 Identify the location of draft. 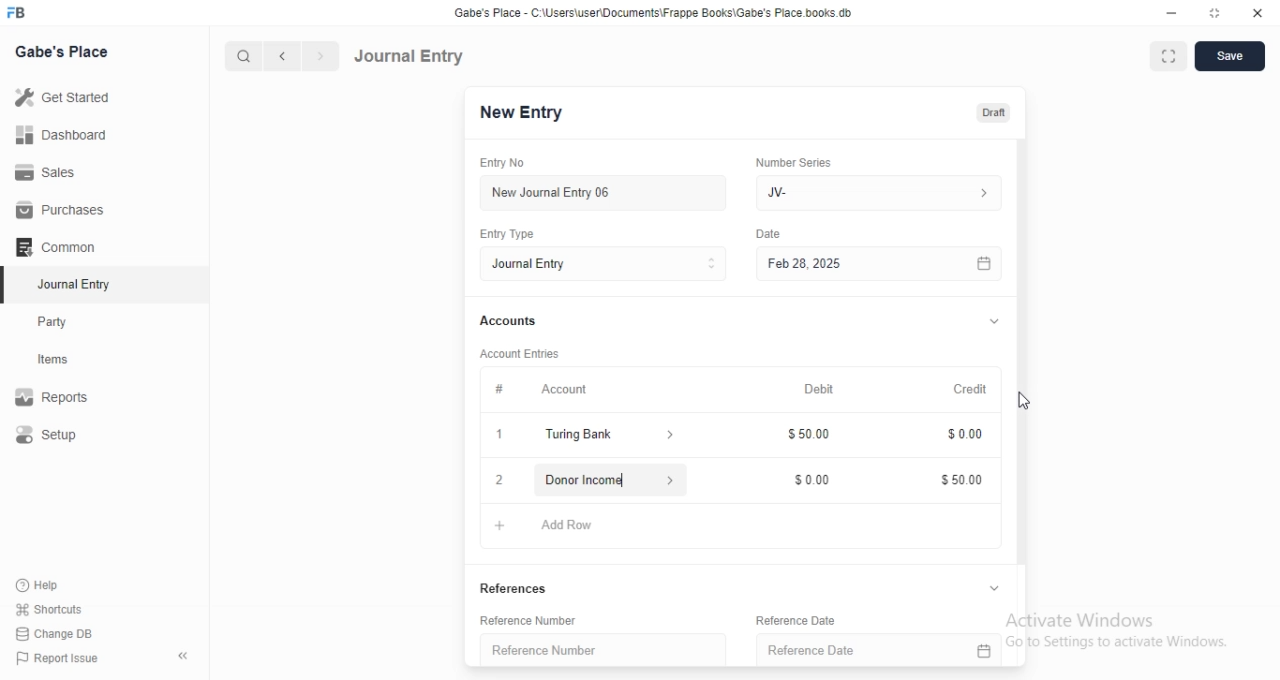
(993, 114).